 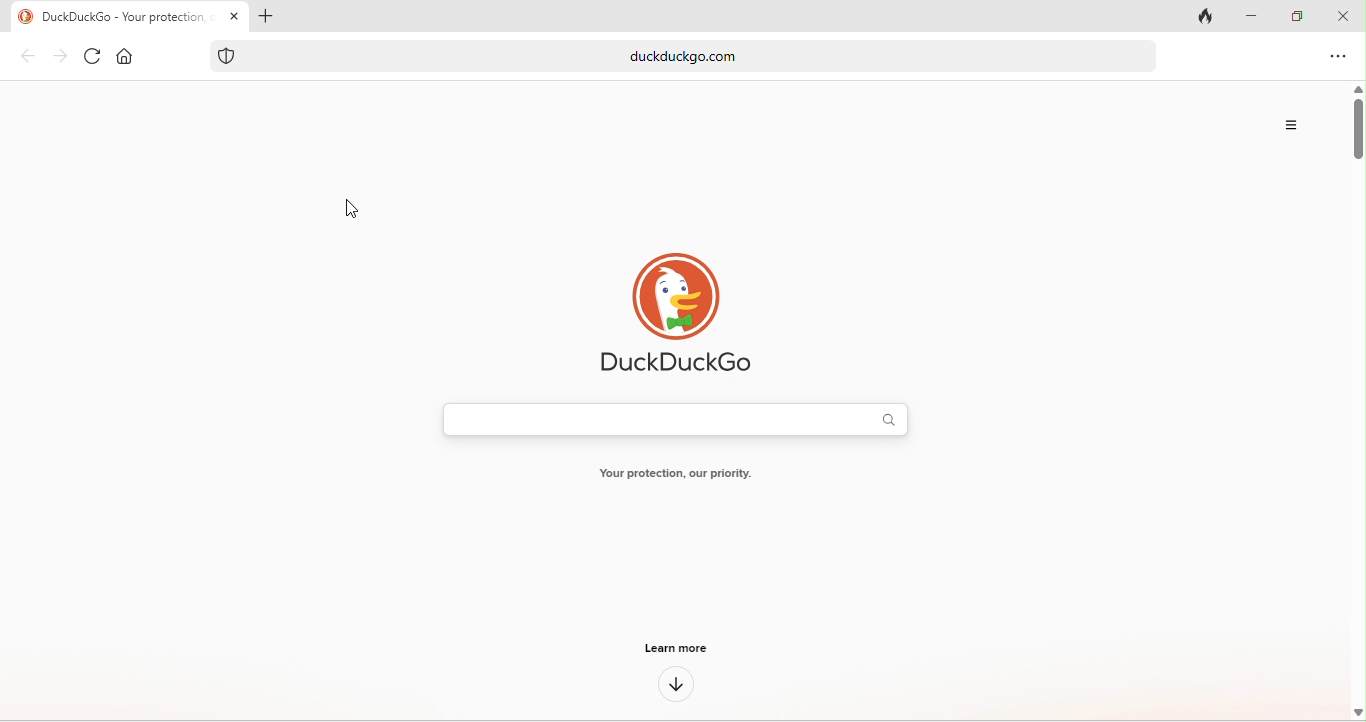 I want to click on search bar, so click(x=677, y=419).